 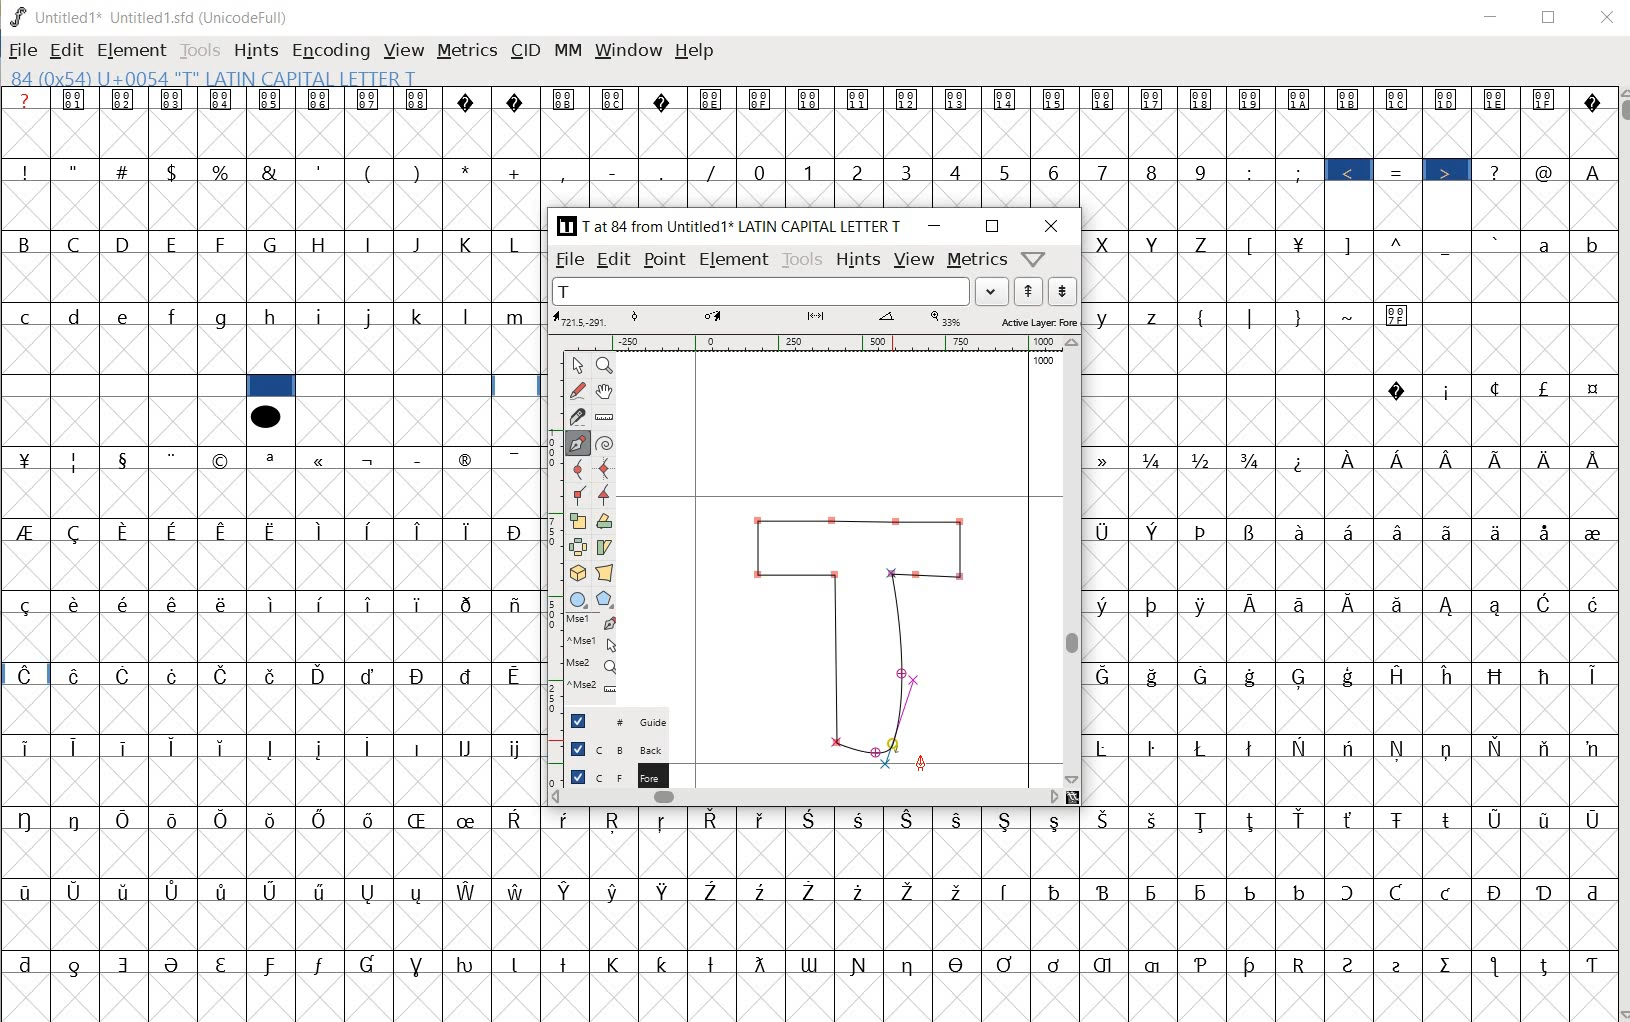 I want to click on maximize, so click(x=1550, y=17).